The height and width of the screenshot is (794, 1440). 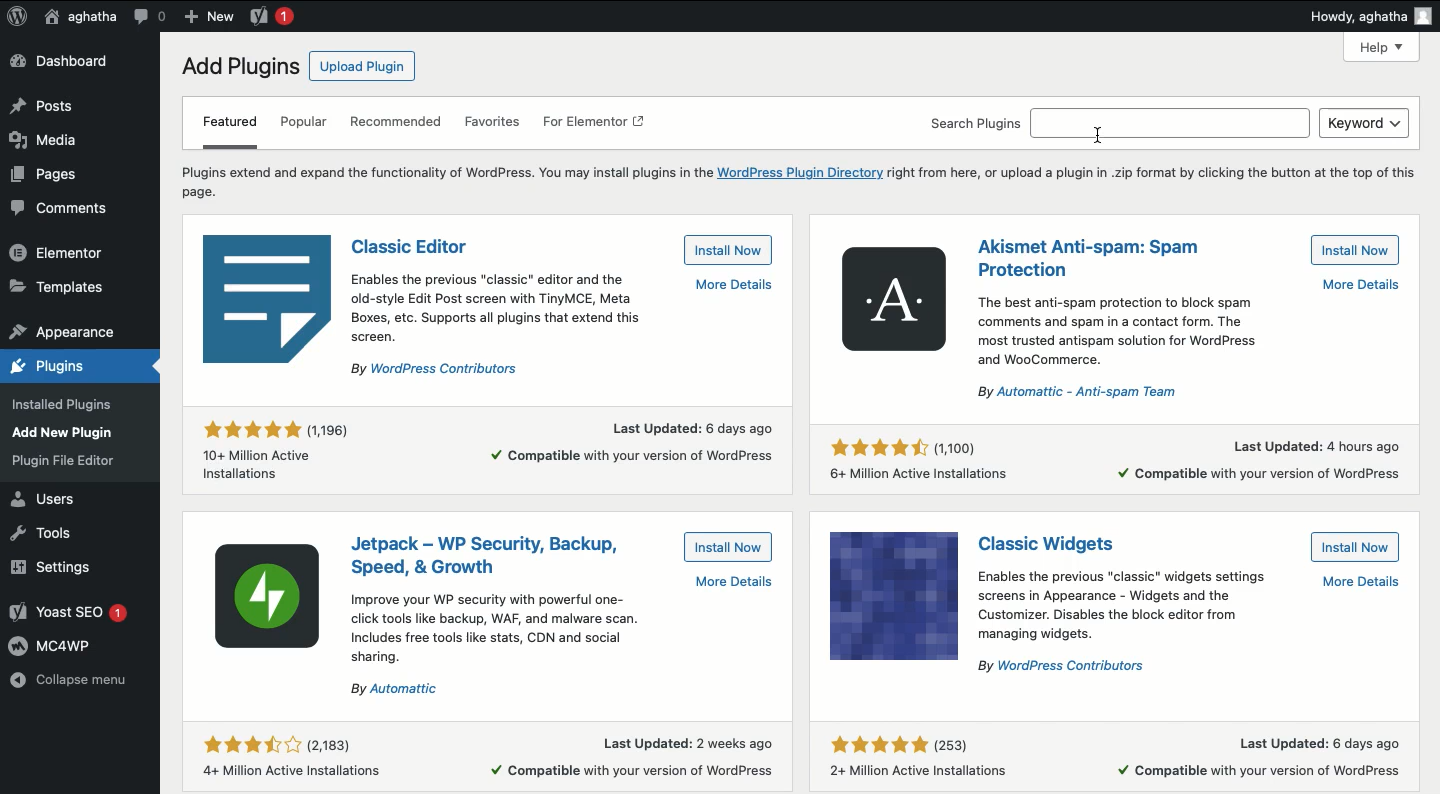 What do you see at coordinates (1110, 138) in the screenshot?
I see `cursor` at bounding box center [1110, 138].